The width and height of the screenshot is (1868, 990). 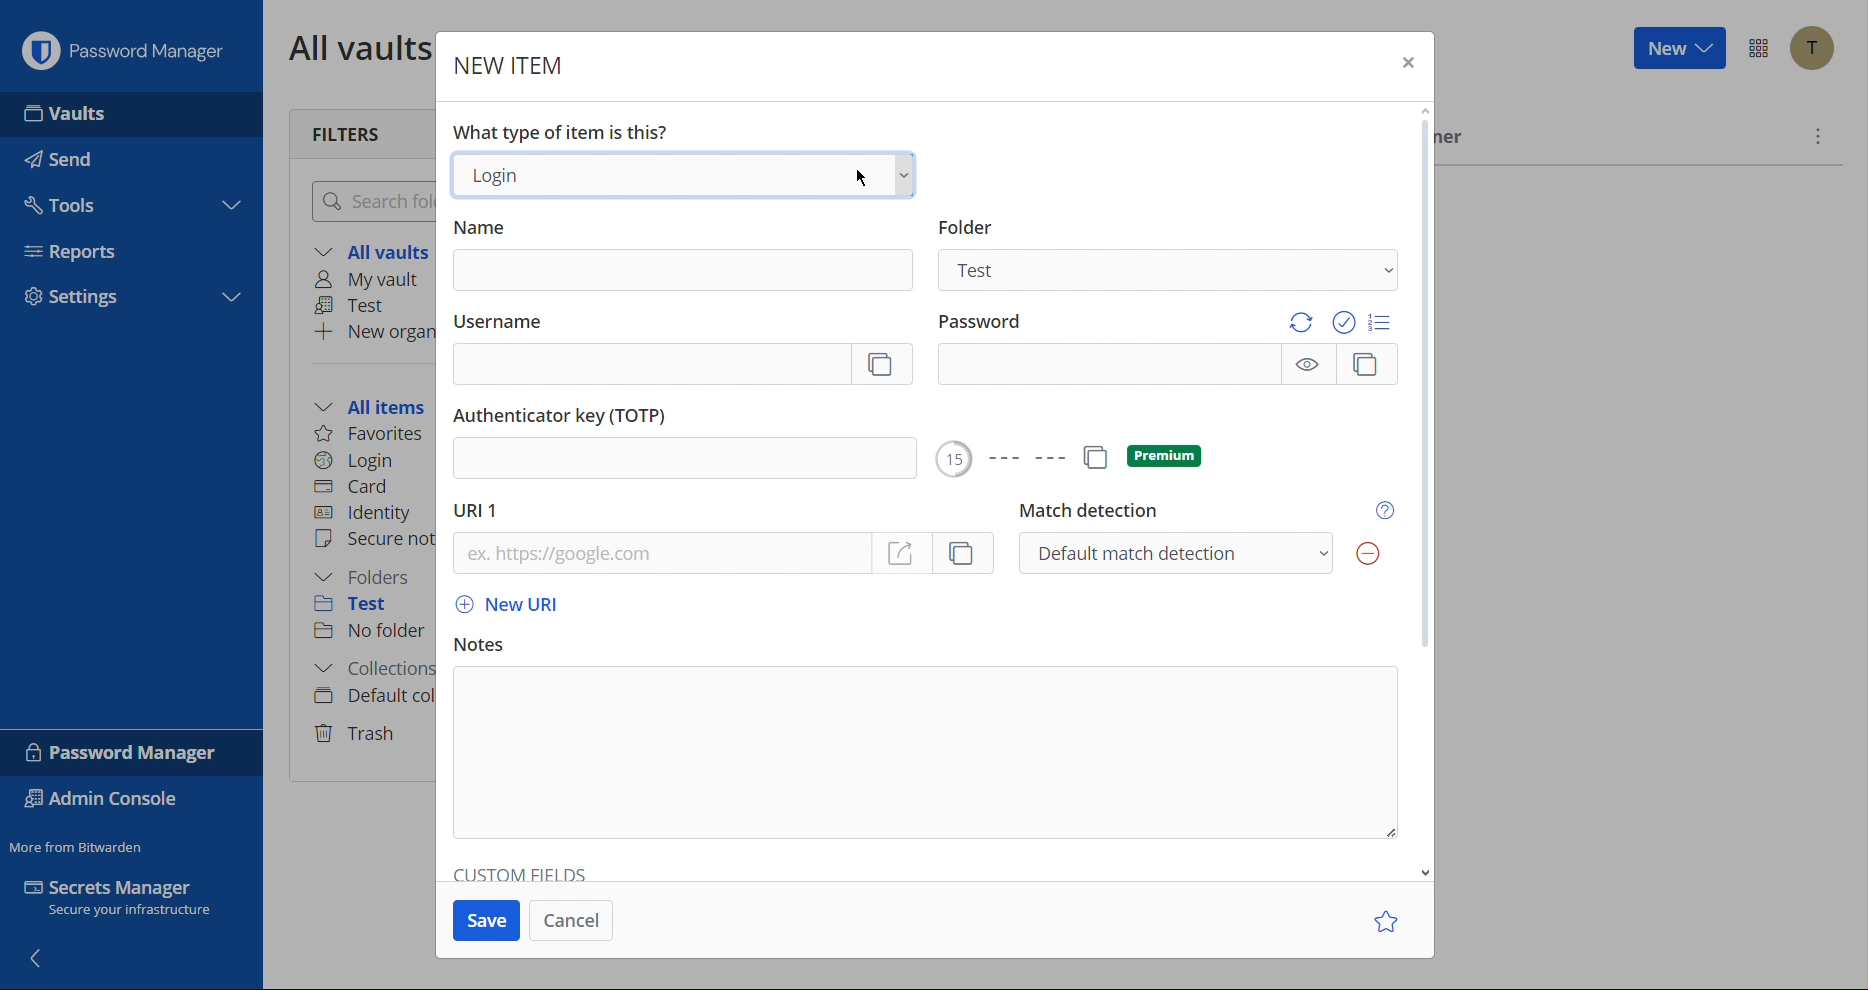 I want to click on Authenticator key, so click(x=687, y=440).